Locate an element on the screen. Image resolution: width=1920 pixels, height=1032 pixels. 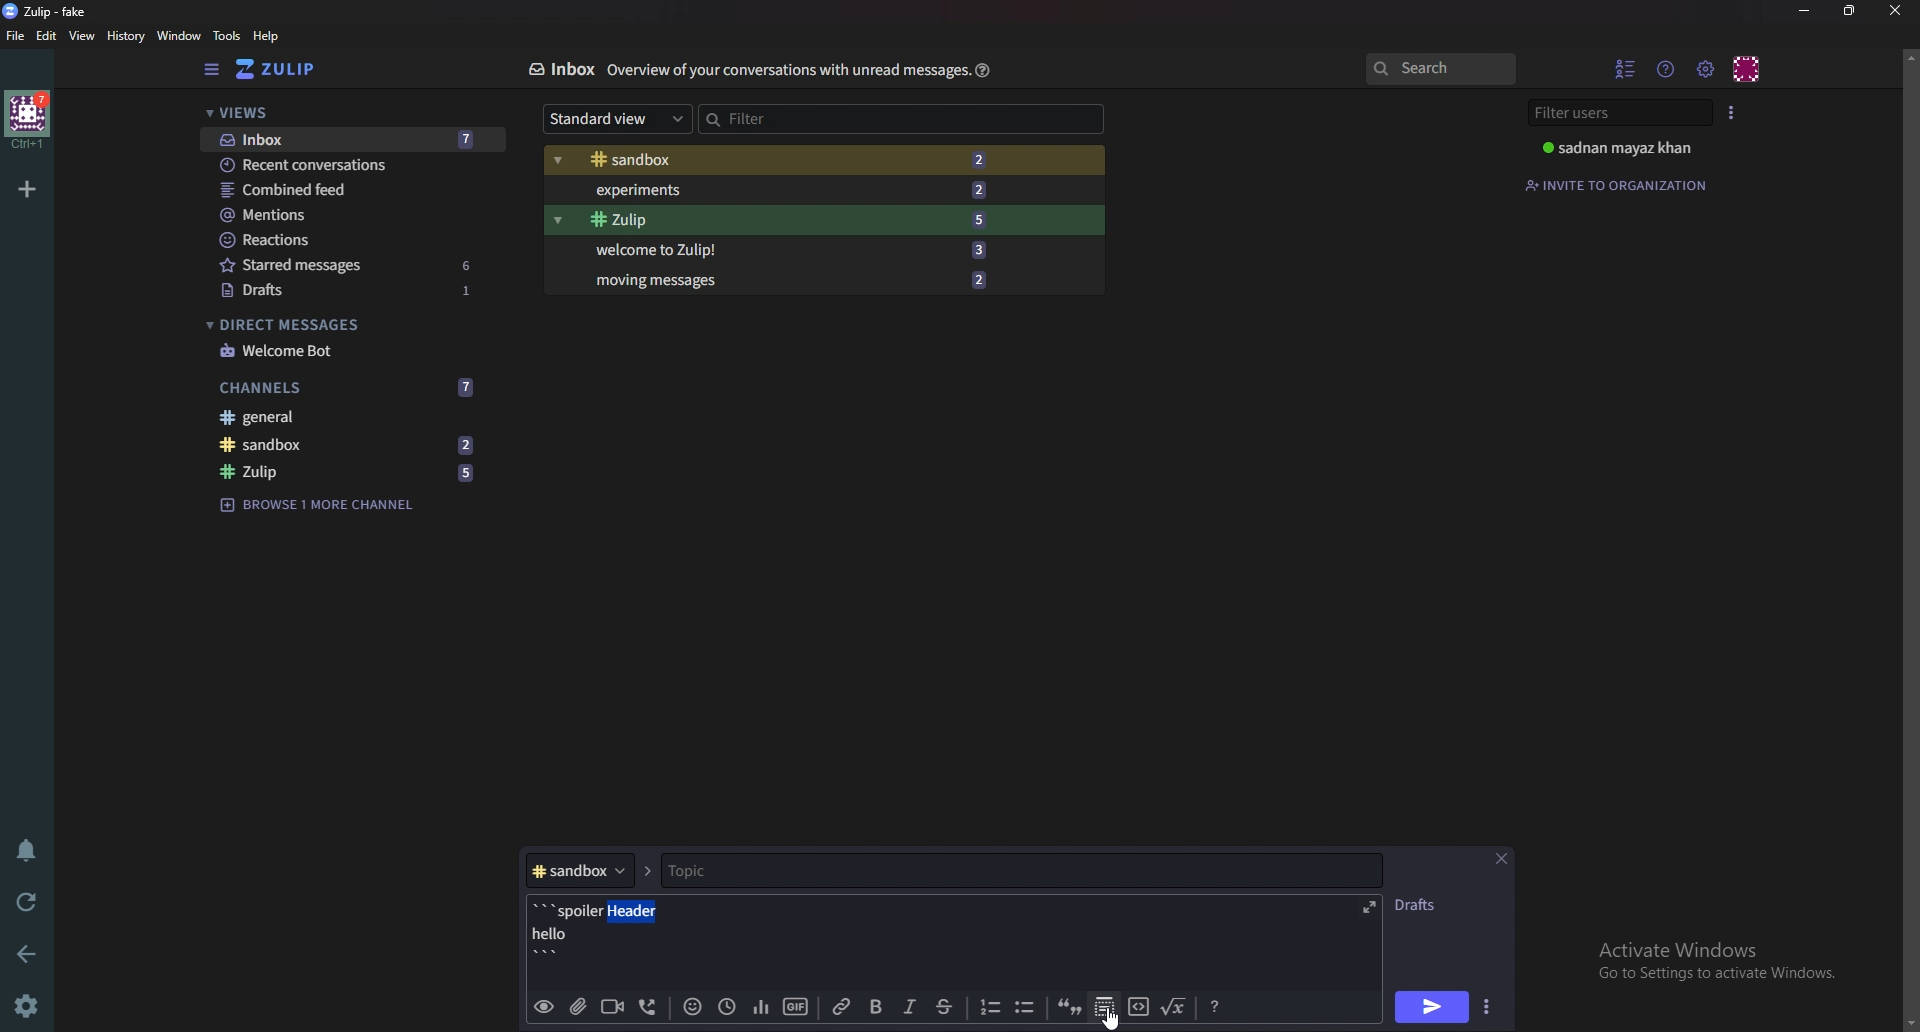
User list style is located at coordinates (1731, 112).